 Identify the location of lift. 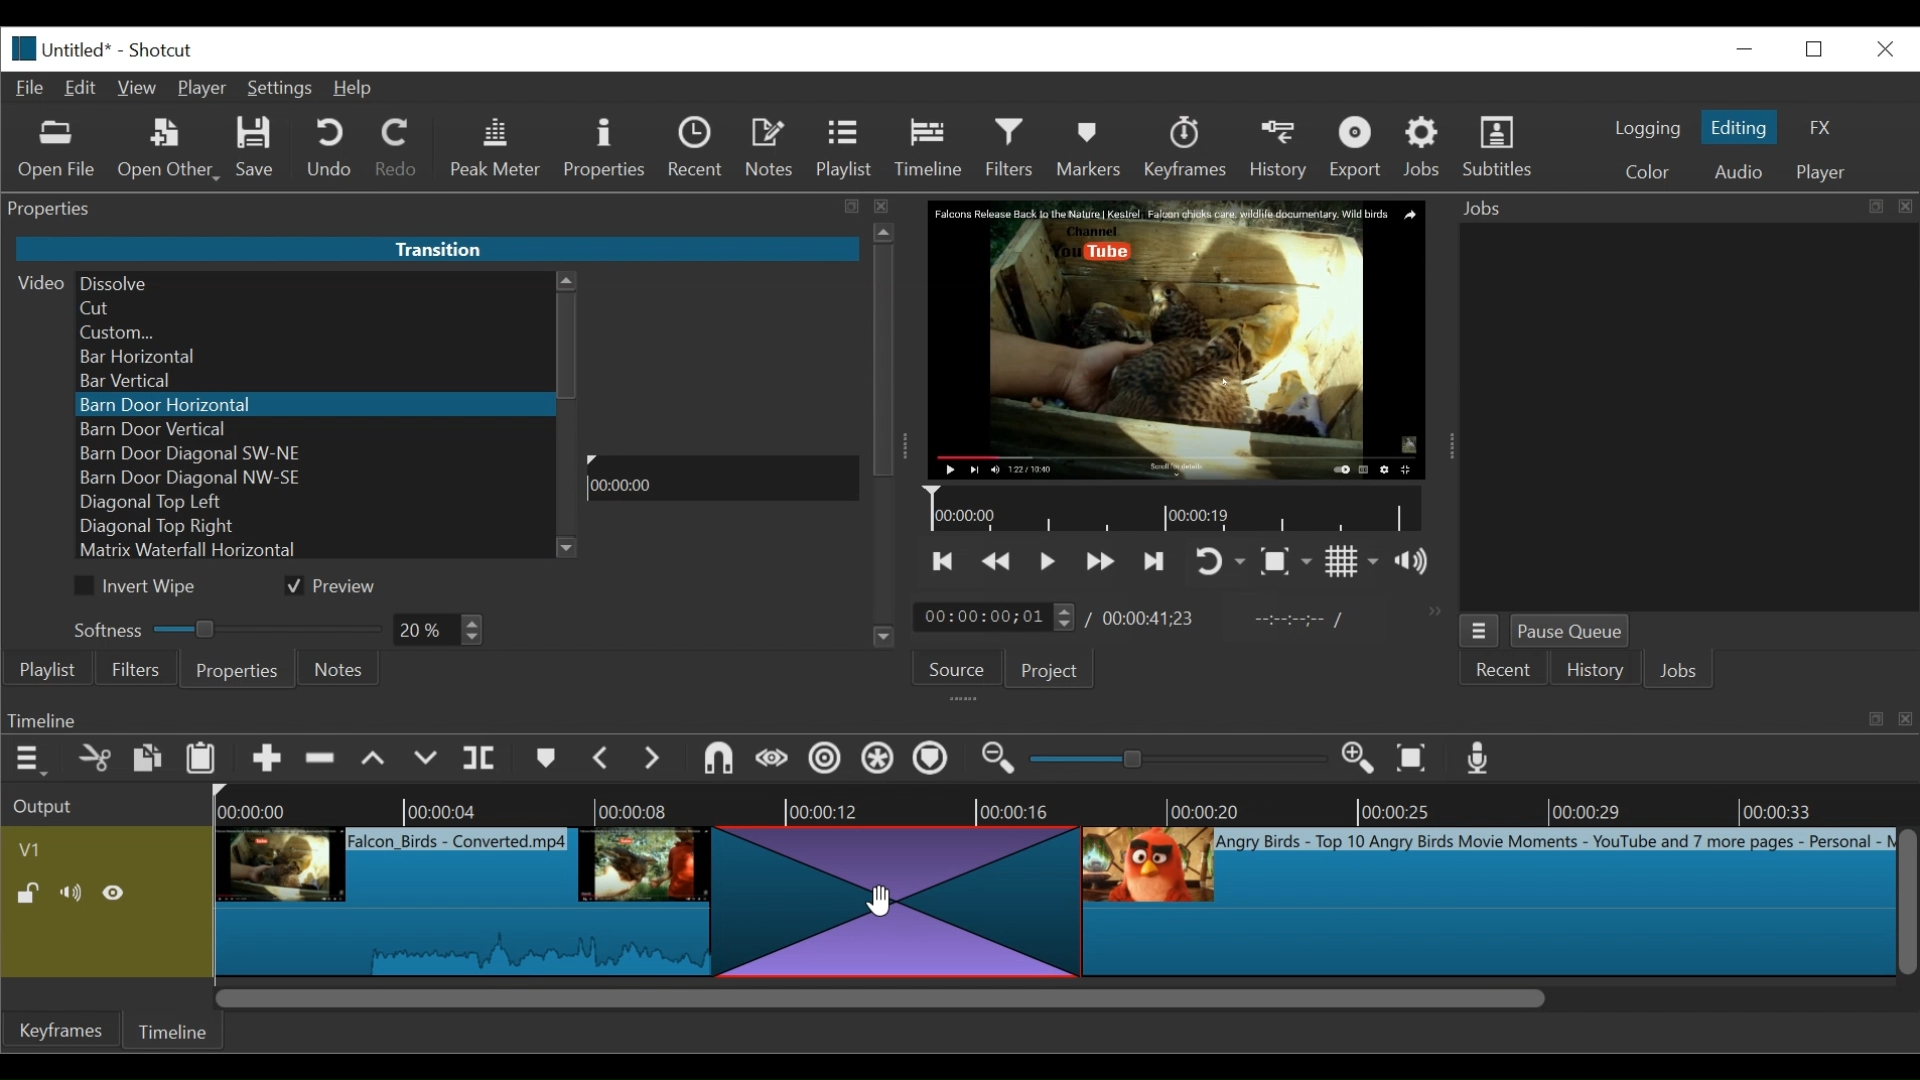
(375, 760).